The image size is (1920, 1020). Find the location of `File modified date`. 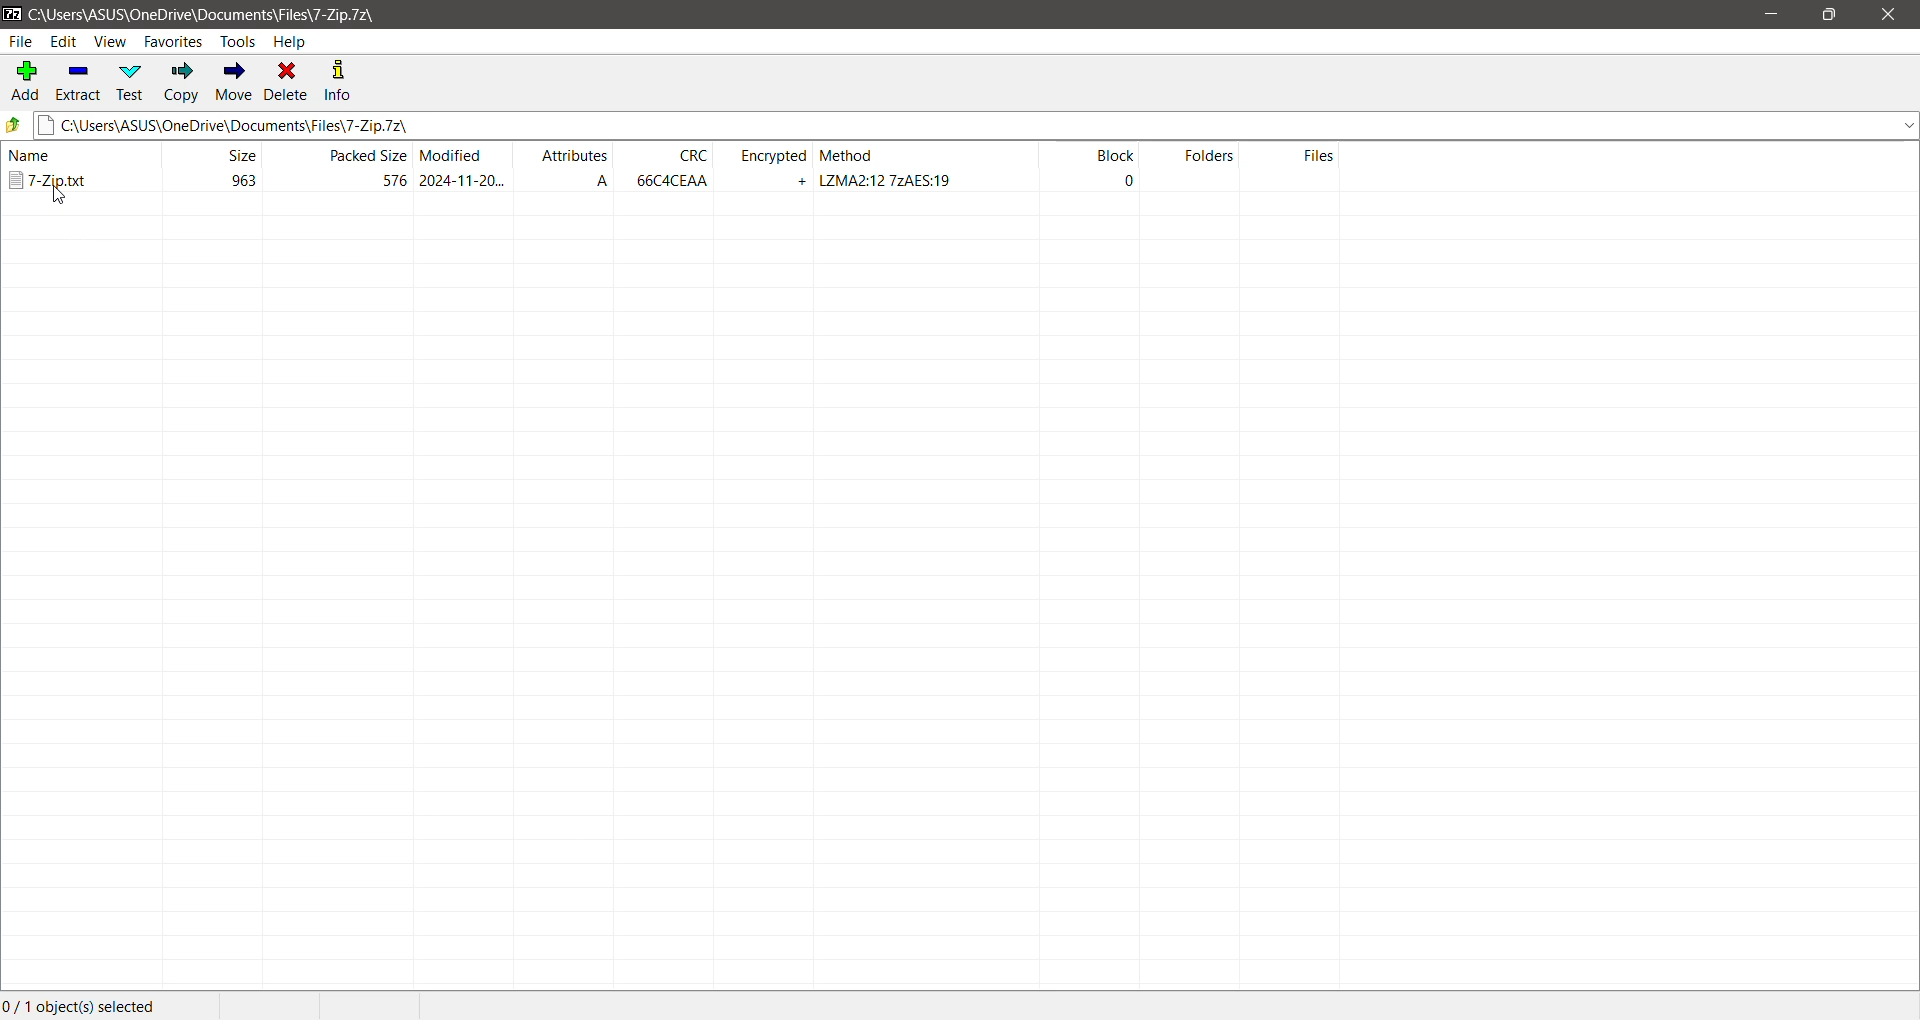

File modified date is located at coordinates (463, 168).